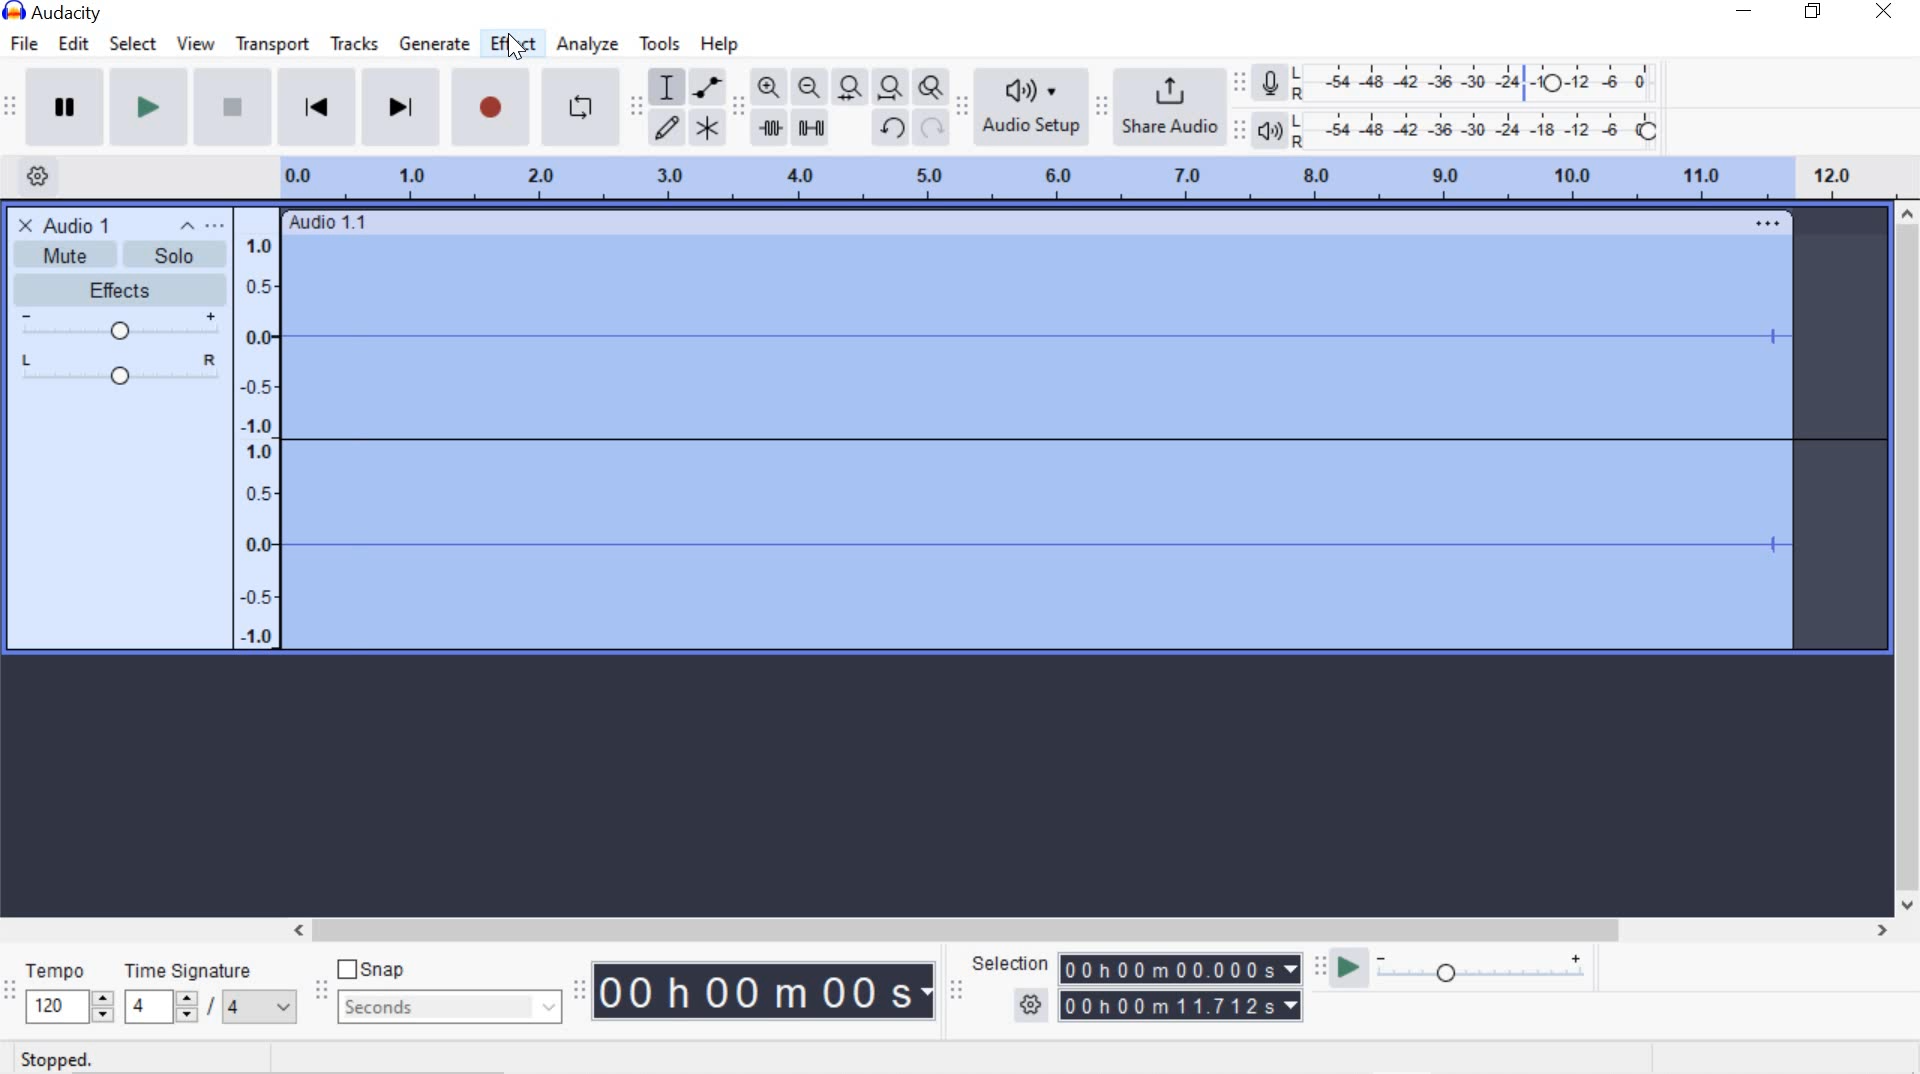 Image resolution: width=1920 pixels, height=1074 pixels. Describe the element at coordinates (13, 108) in the screenshot. I see `Transport Toolbar` at that location.